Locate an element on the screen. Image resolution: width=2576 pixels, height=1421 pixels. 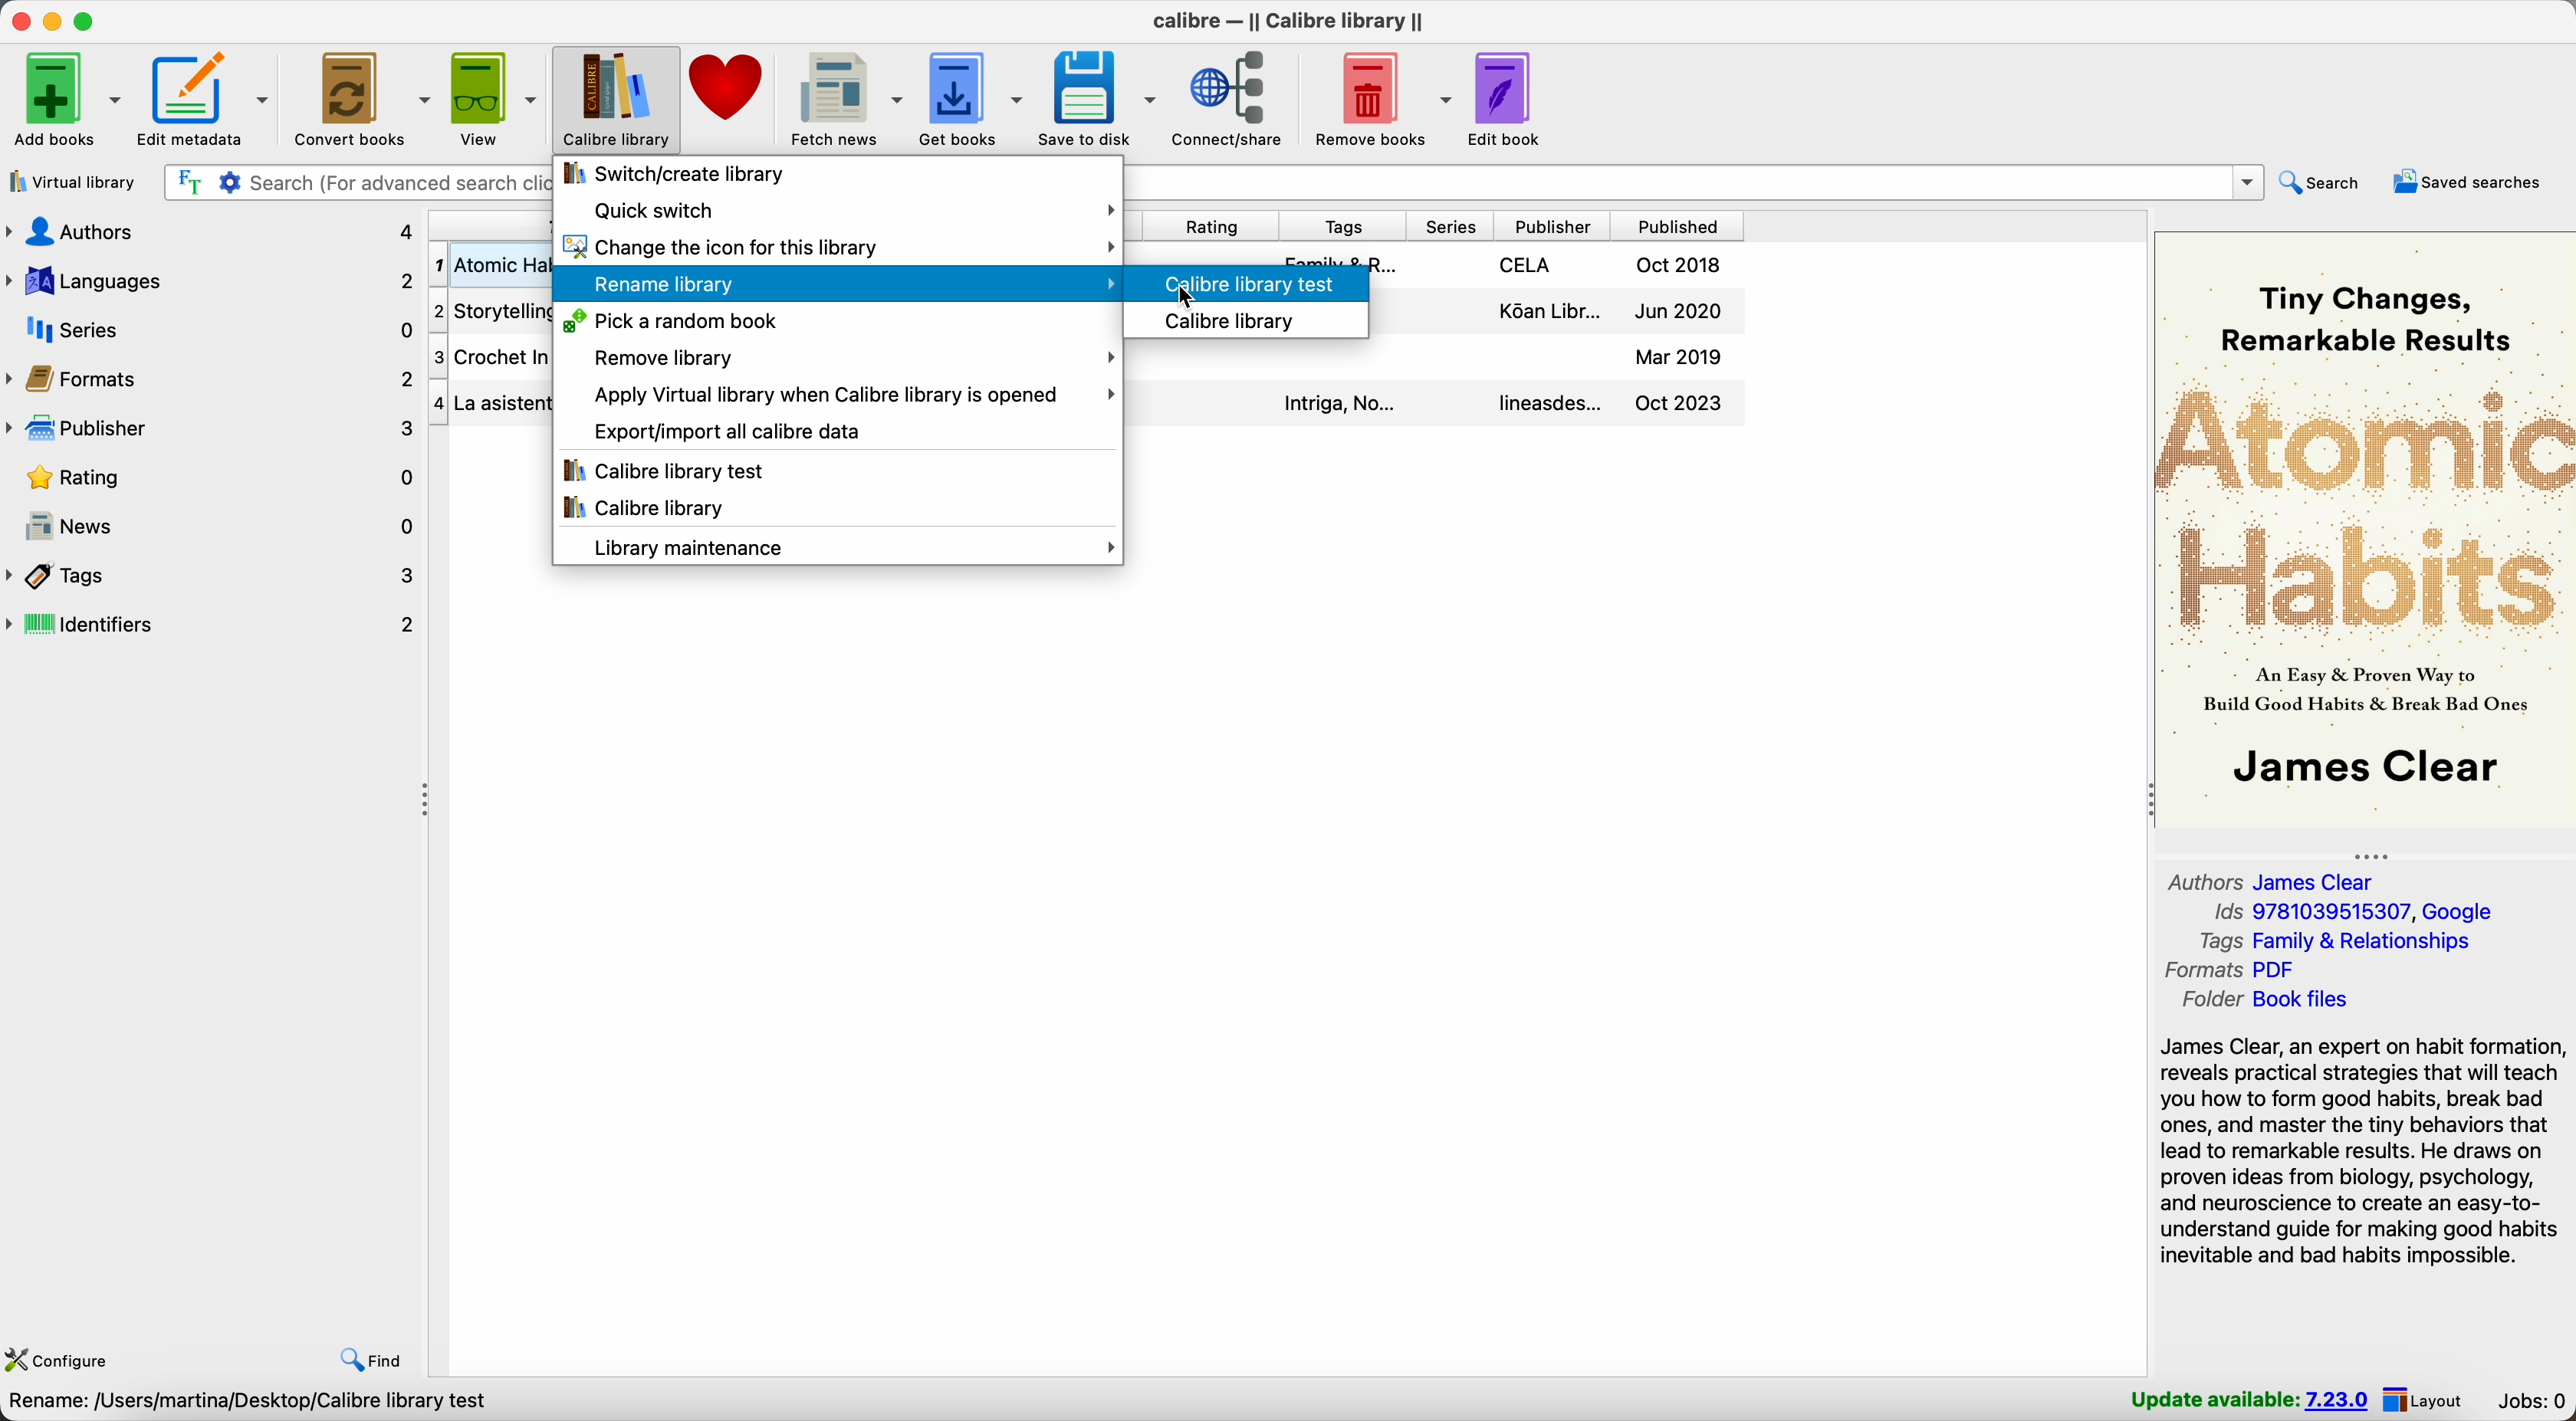
La Asistenta book is located at coordinates (491, 403).